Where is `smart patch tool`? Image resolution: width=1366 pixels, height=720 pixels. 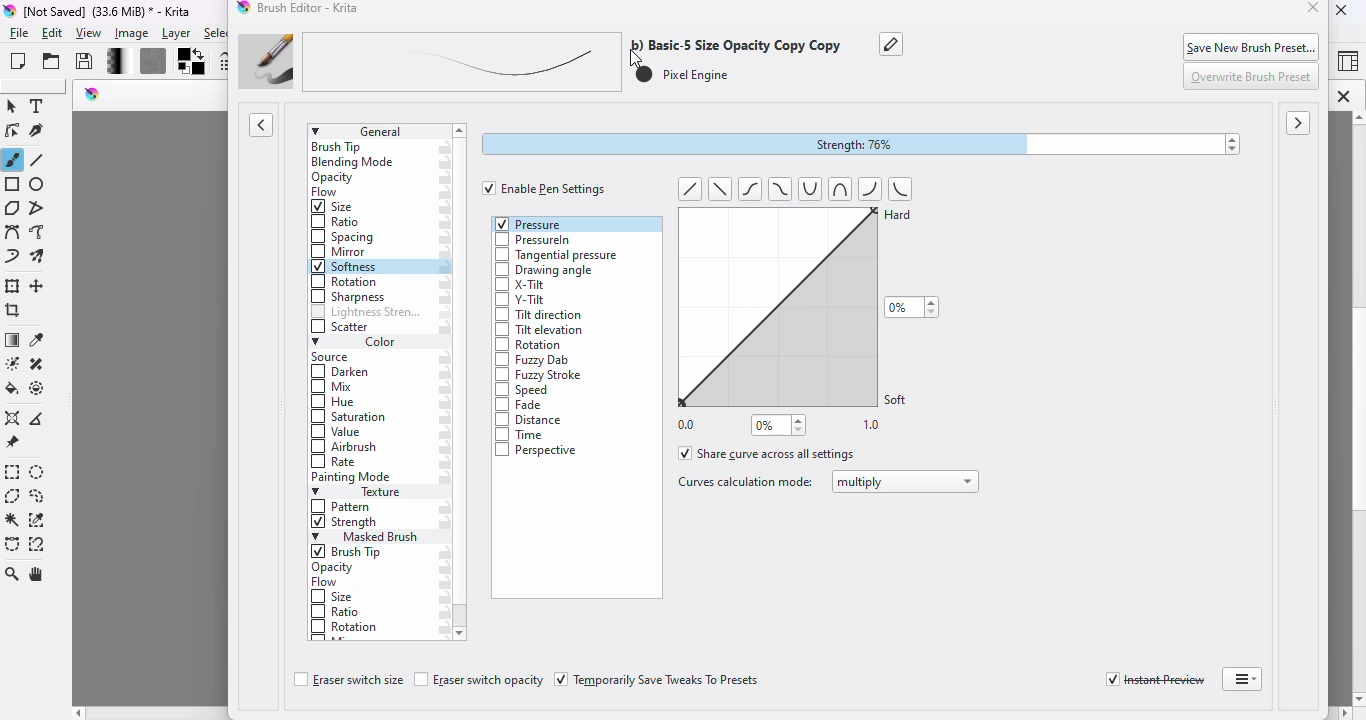
smart patch tool is located at coordinates (37, 363).